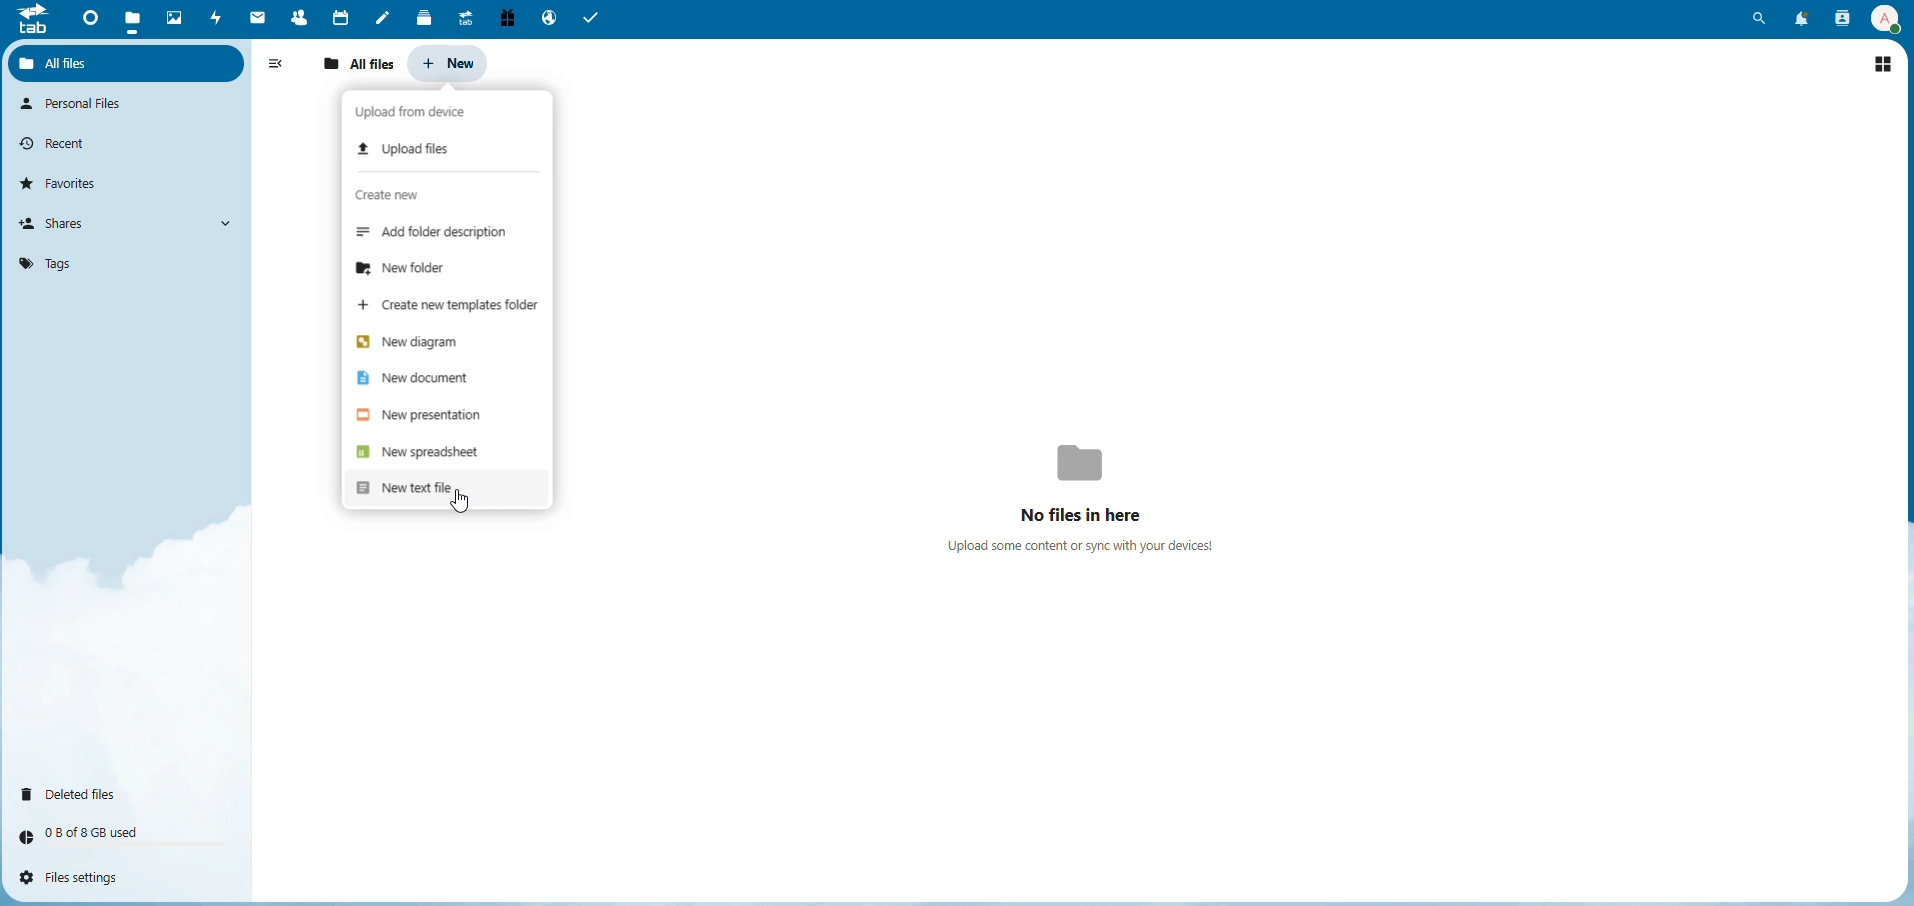 The height and width of the screenshot is (906, 1914). I want to click on Tags, so click(45, 262).